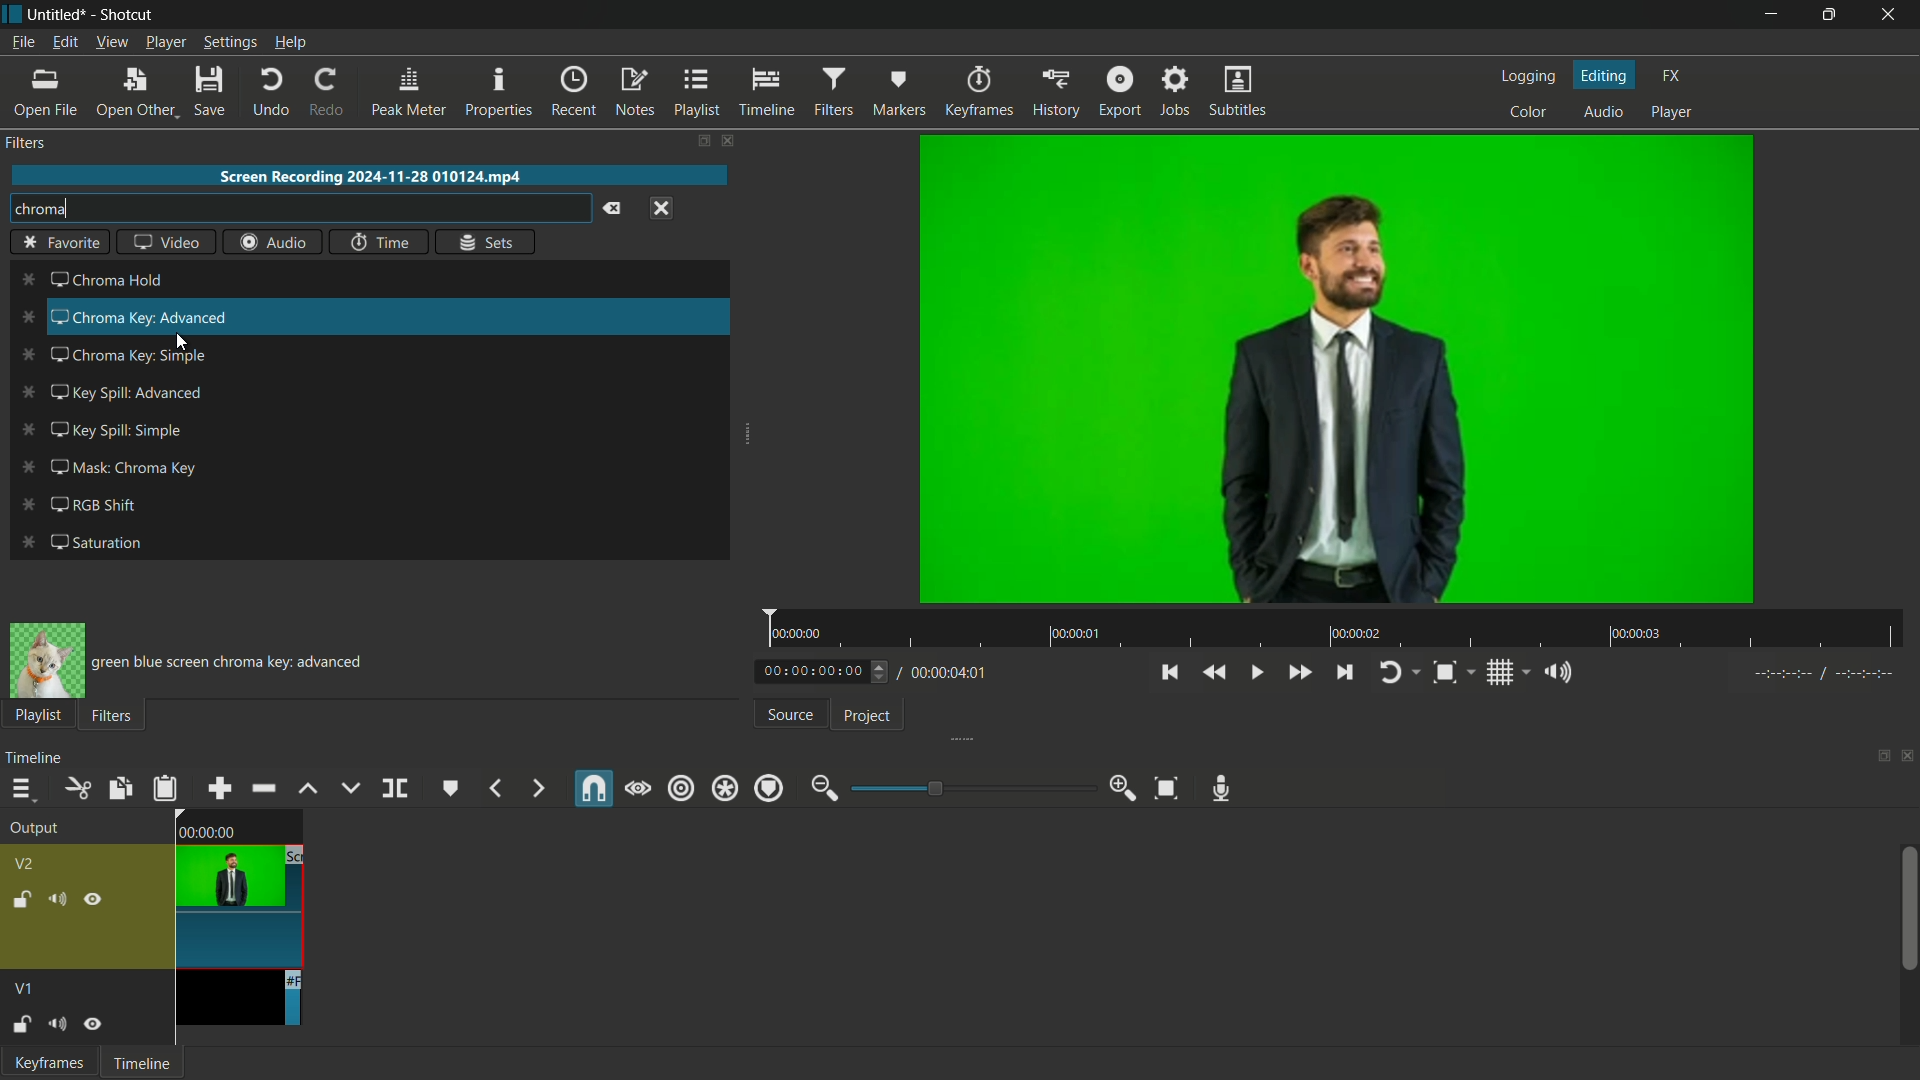  Describe the element at coordinates (1124, 789) in the screenshot. I see `zoom in` at that location.